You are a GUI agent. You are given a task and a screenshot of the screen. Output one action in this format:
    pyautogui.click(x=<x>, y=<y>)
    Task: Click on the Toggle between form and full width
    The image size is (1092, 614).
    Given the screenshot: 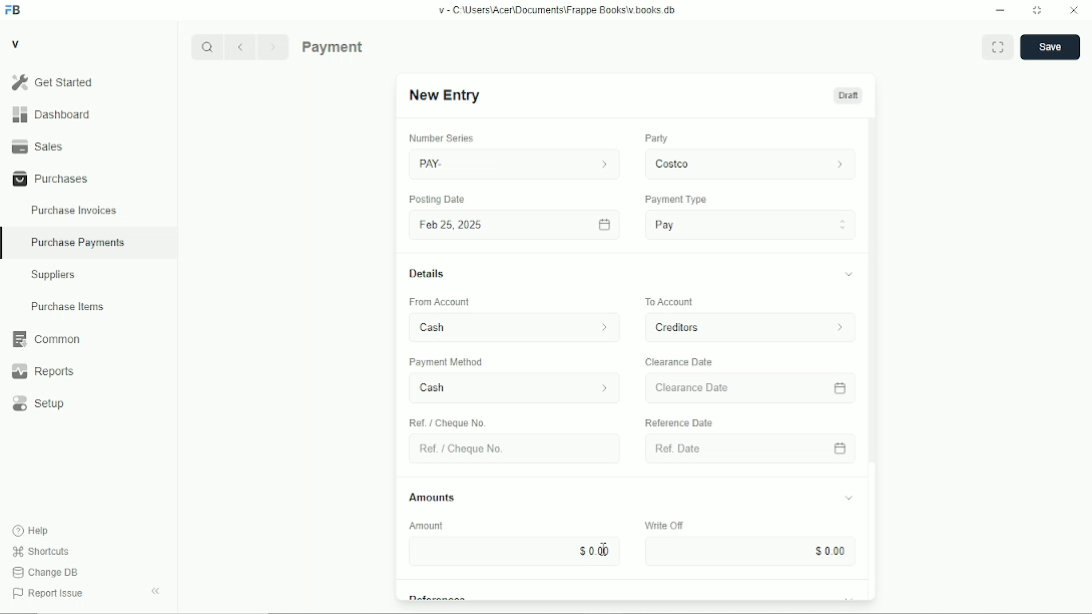 What is the action you would take?
    pyautogui.click(x=997, y=47)
    